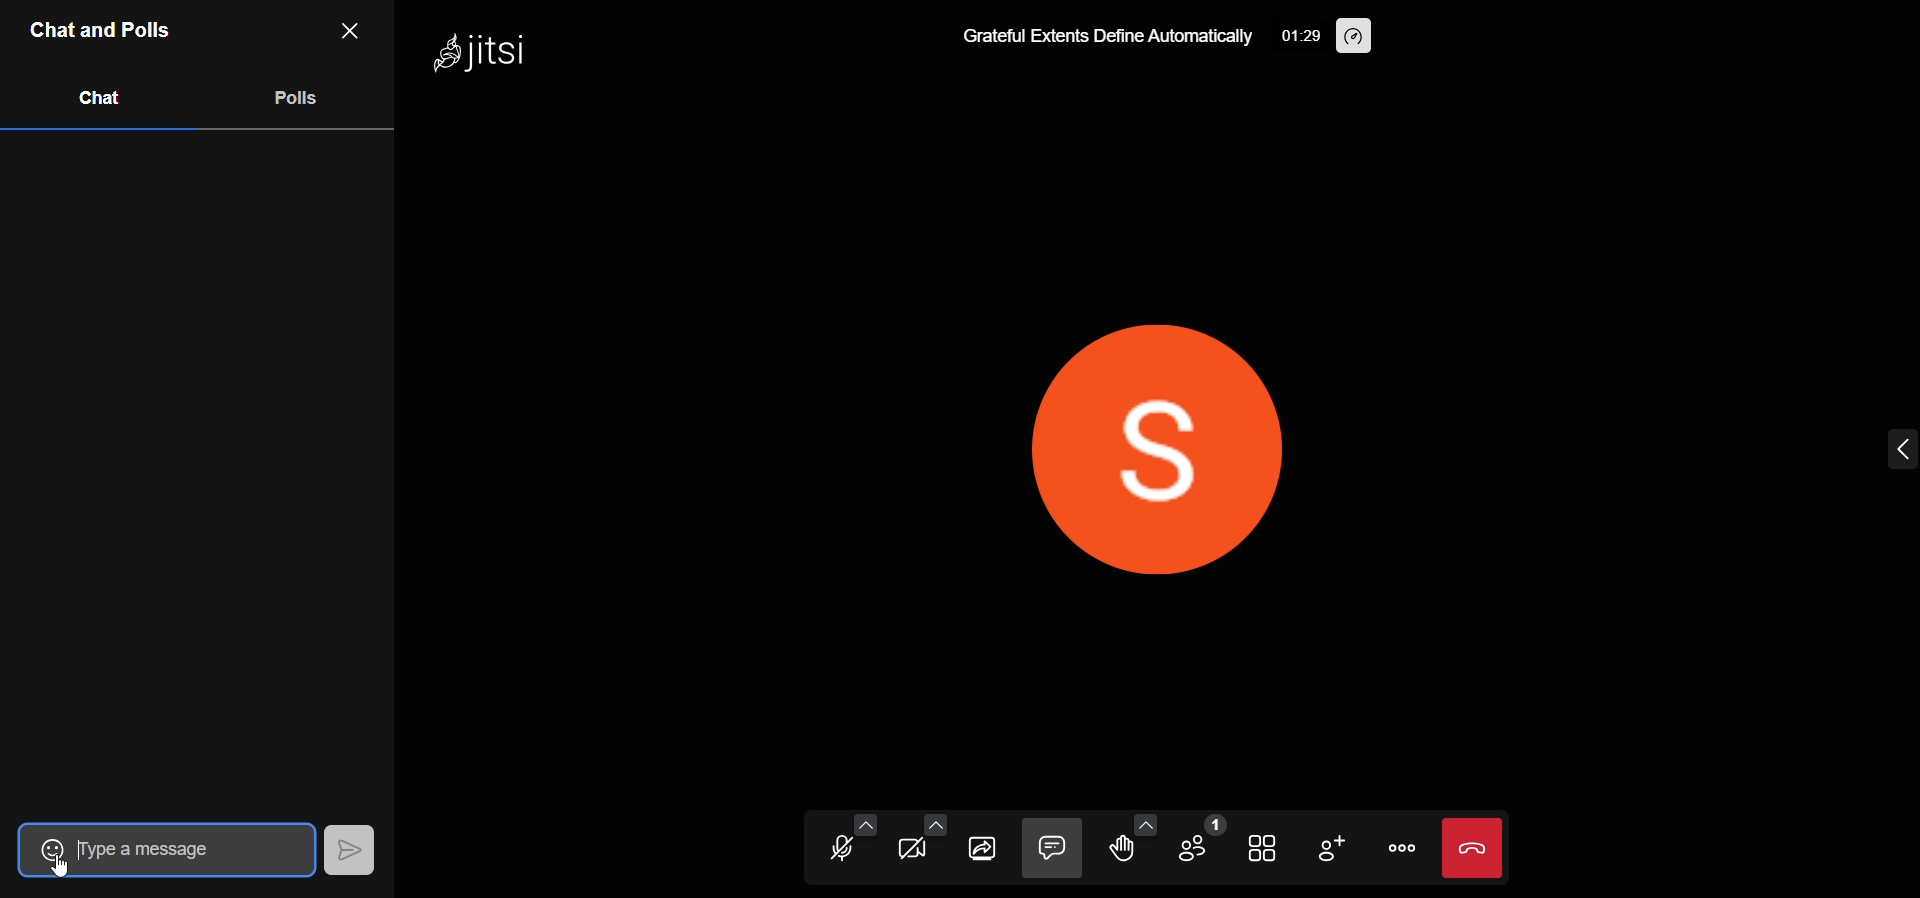 This screenshot has width=1920, height=898. What do you see at coordinates (1051, 848) in the screenshot?
I see `chat` at bounding box center [1051, 848].